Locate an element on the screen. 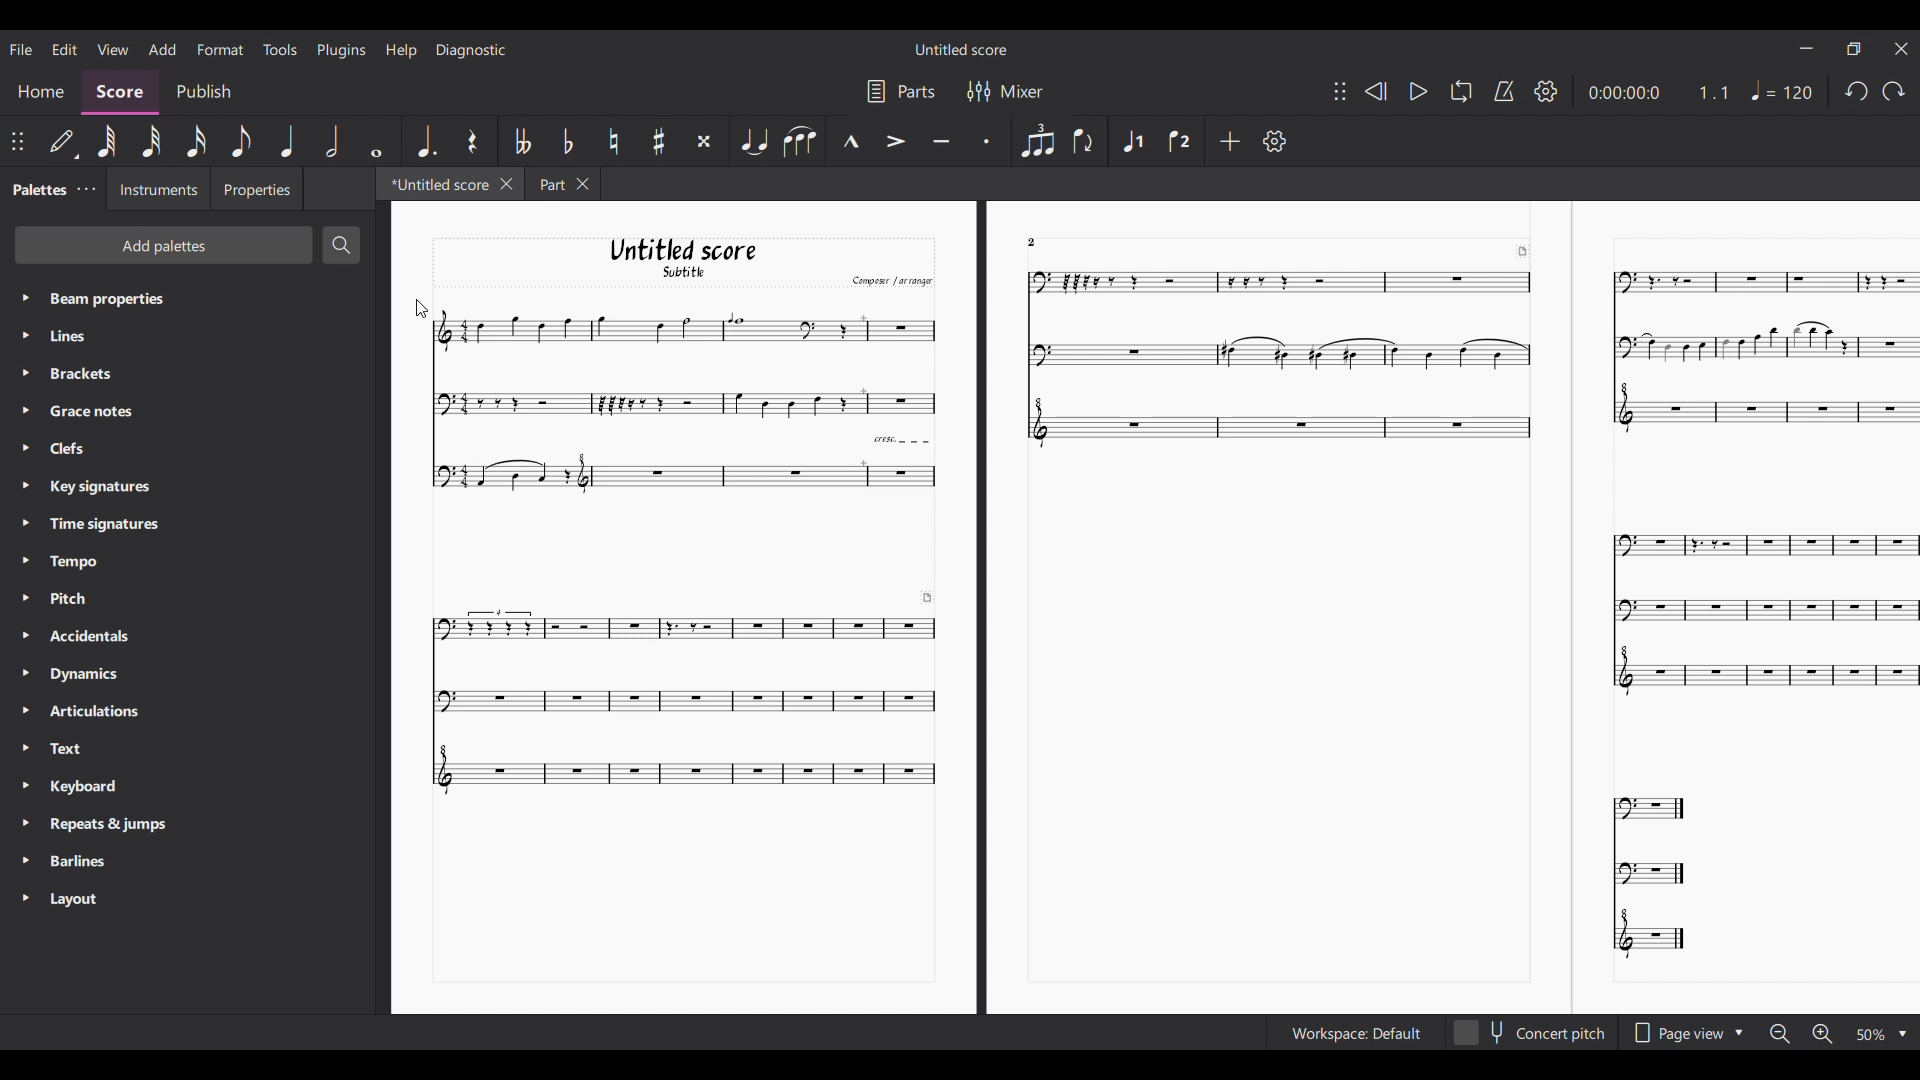 The width and height of the screenshot is (1920, 1080).  is located at coordinates (21, 448).